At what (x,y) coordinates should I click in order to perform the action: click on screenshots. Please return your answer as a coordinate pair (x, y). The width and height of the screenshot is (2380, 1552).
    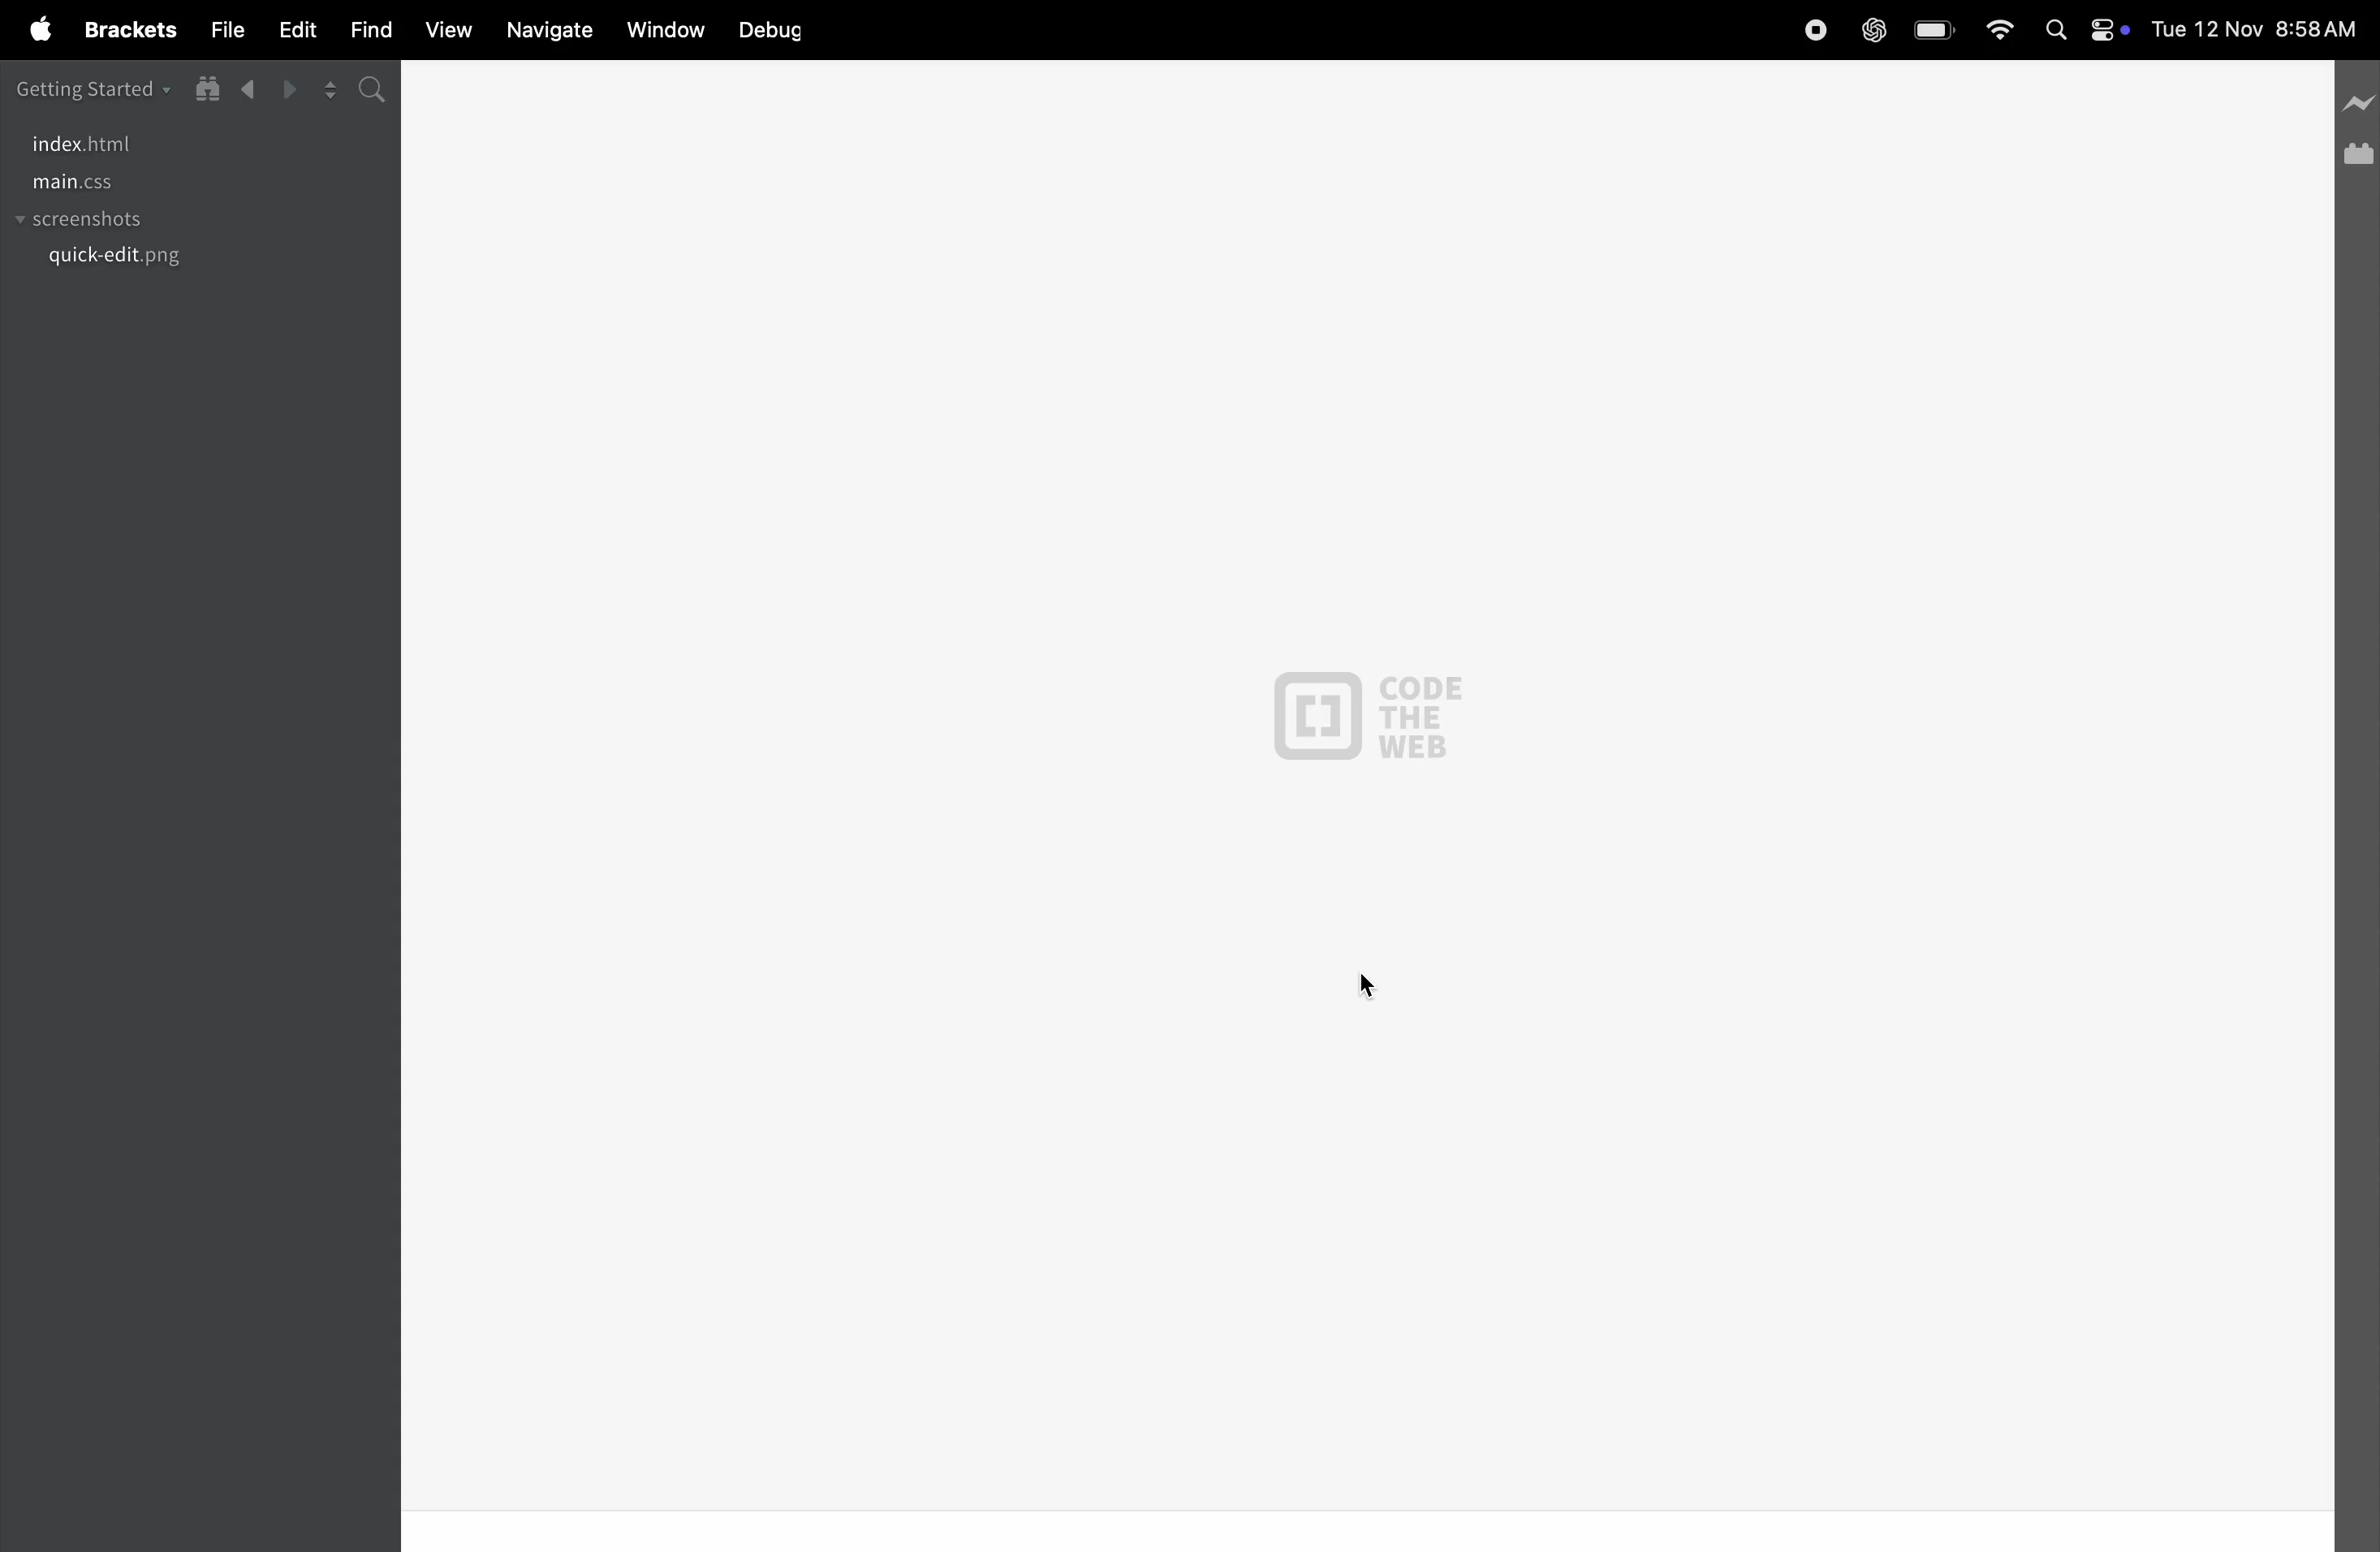
    Looking at the image, I should click on (121, 222).